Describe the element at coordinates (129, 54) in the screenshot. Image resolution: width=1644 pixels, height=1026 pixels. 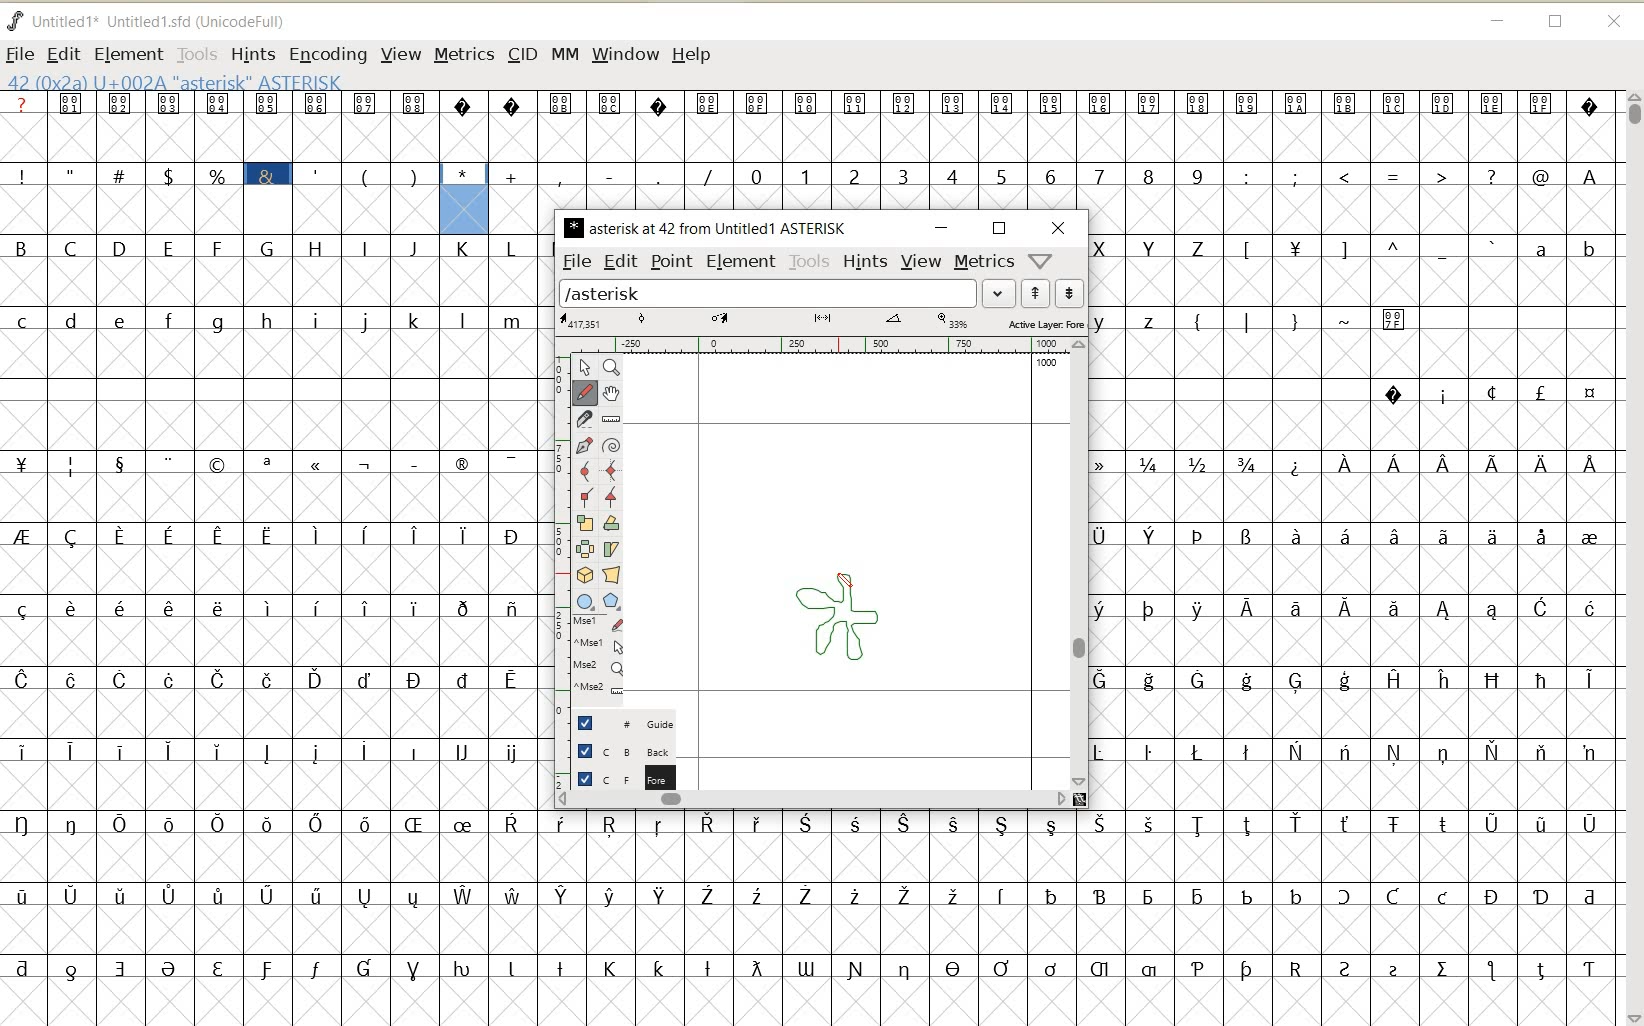
I see `ELEMENT` at that location.